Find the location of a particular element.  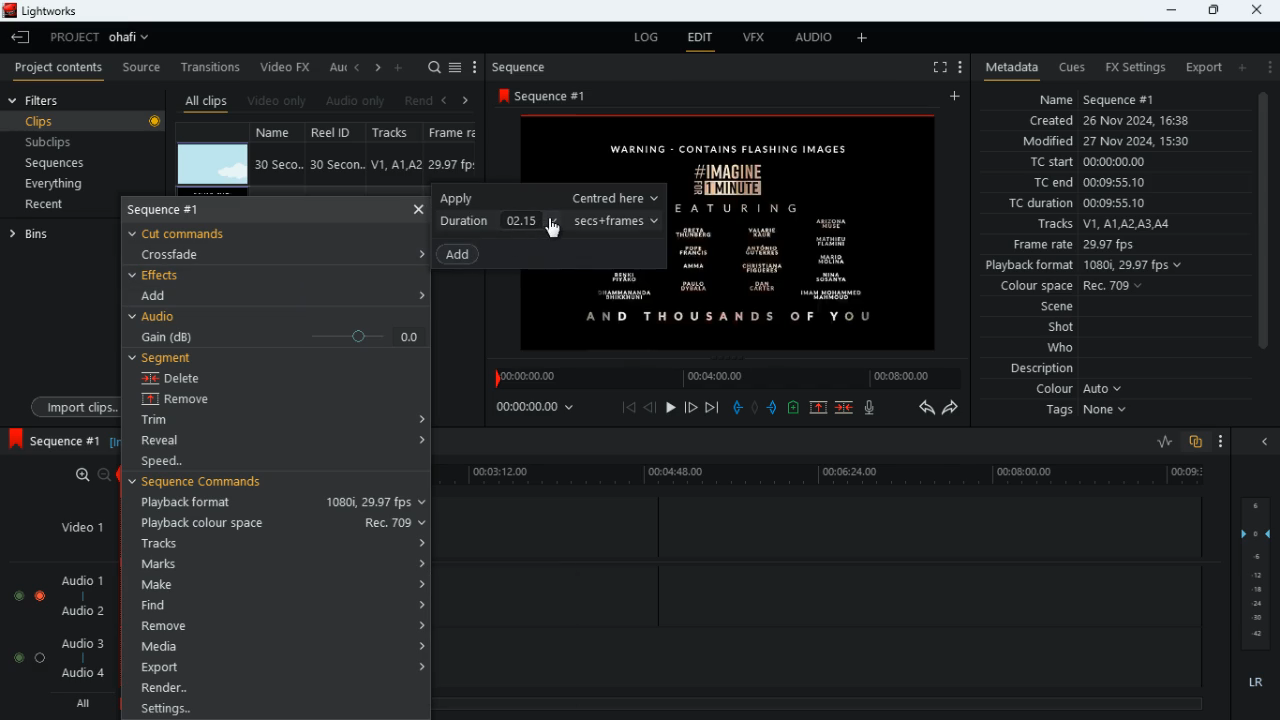

right is located at coordinates (466, 100).